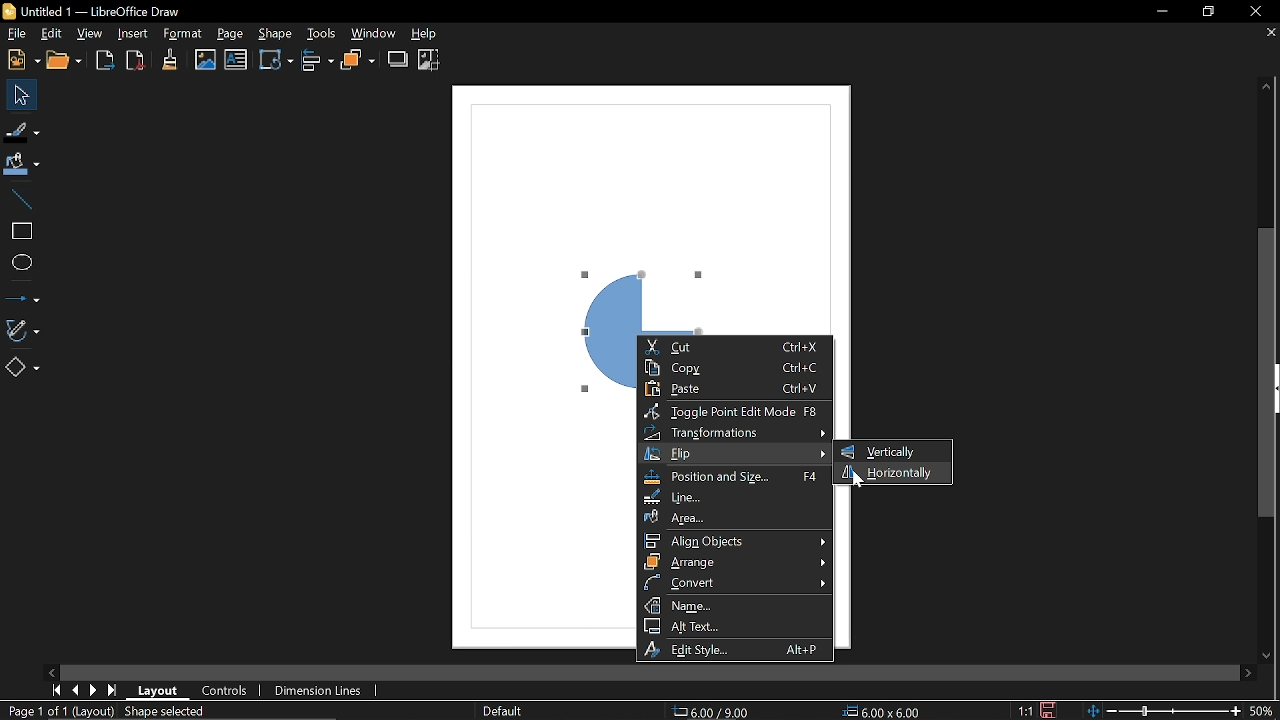 The image size is (1280, 720). What do you see at coordinates (1208, 13) in the screenshot?
I see `Restore down` at bounding box center [1208, 13].